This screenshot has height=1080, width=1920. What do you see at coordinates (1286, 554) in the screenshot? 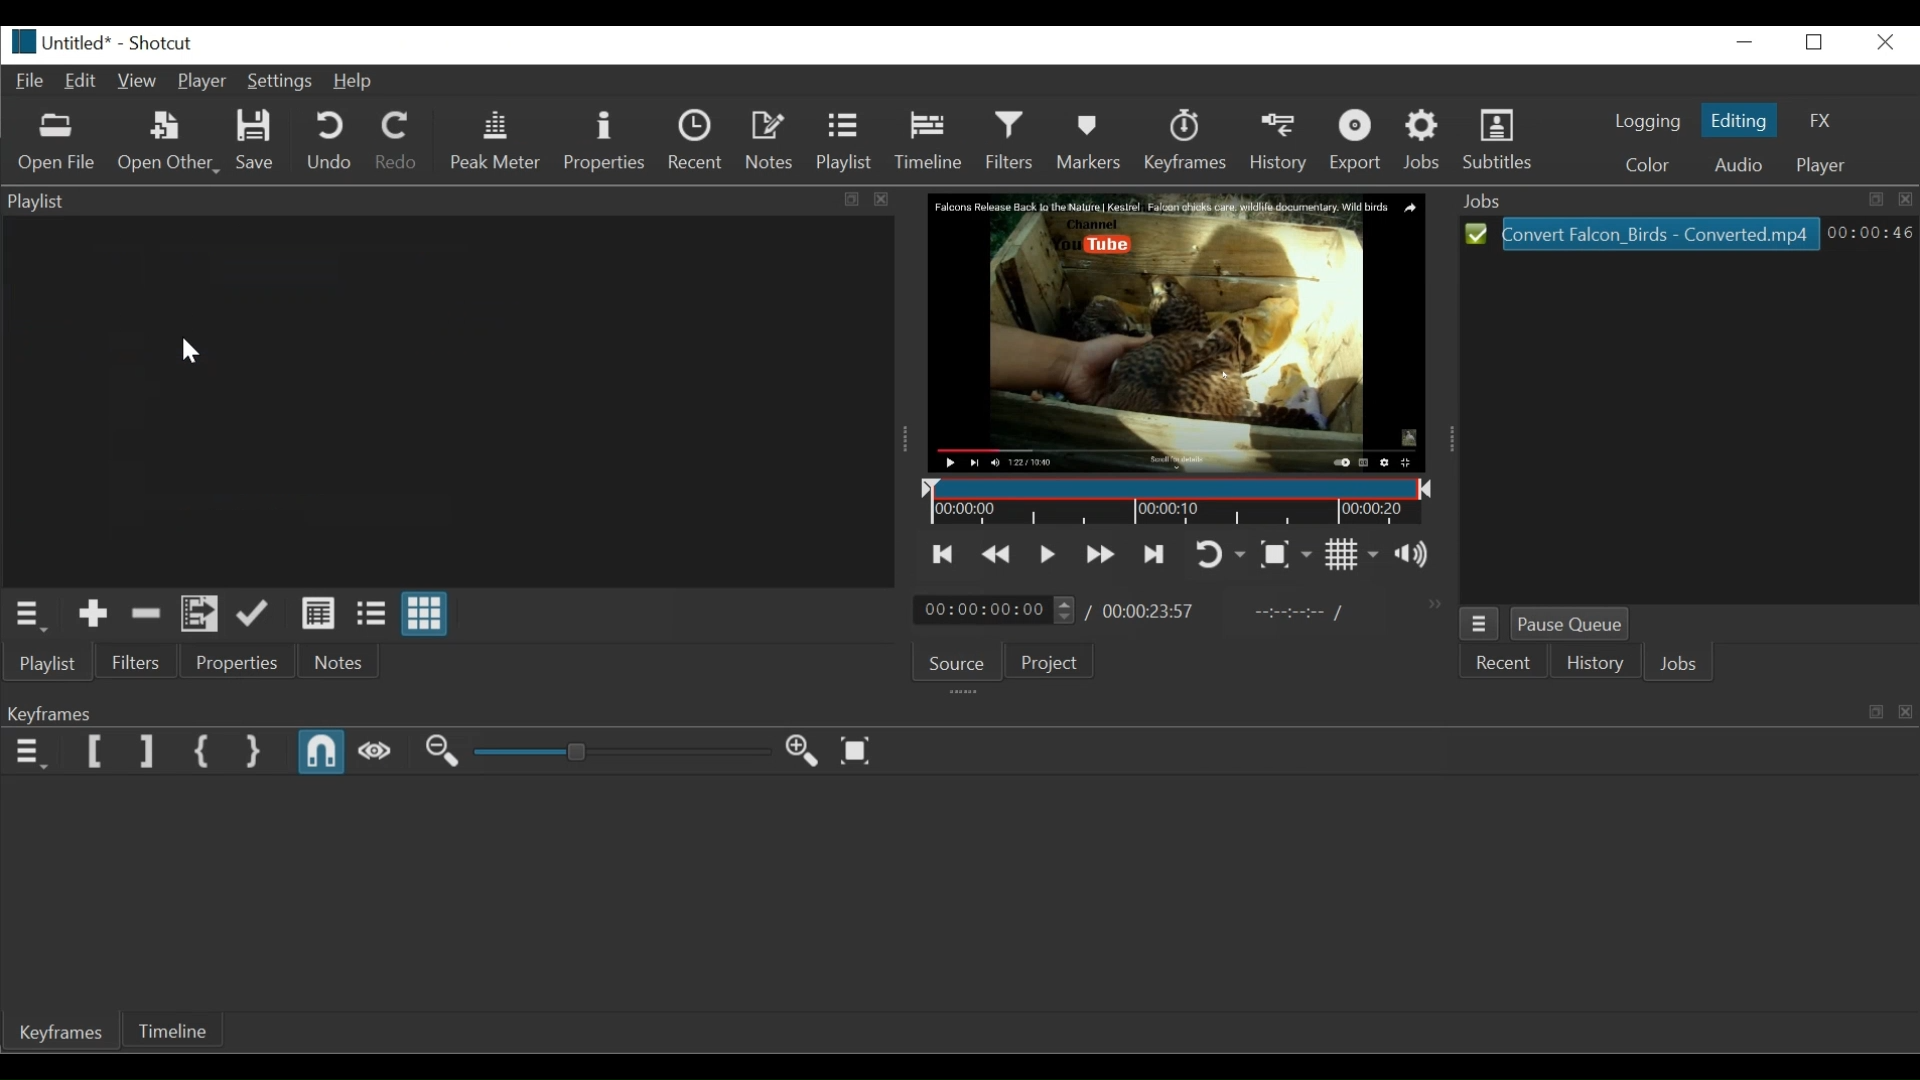
I see `Toggle Zoom` at bounding box center [1286, 554].